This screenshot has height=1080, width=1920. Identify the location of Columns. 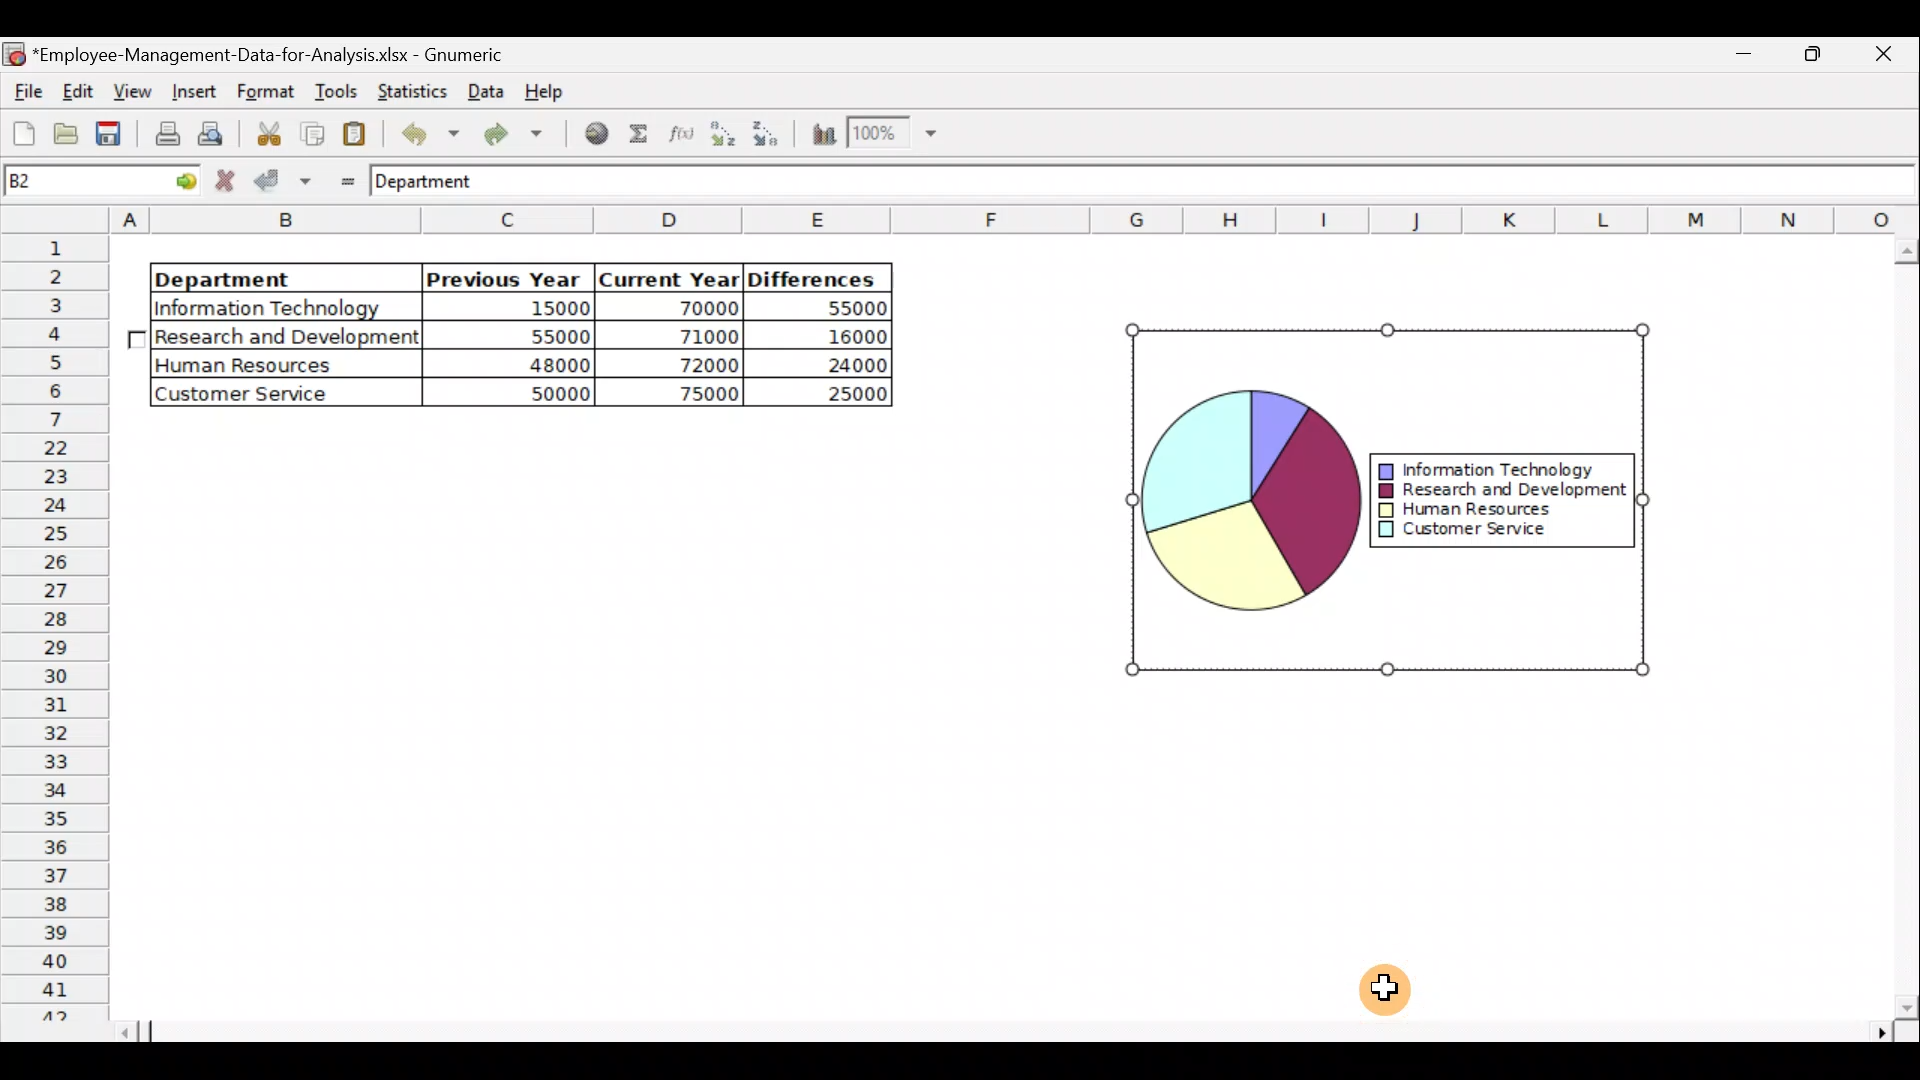
(1016, 219).